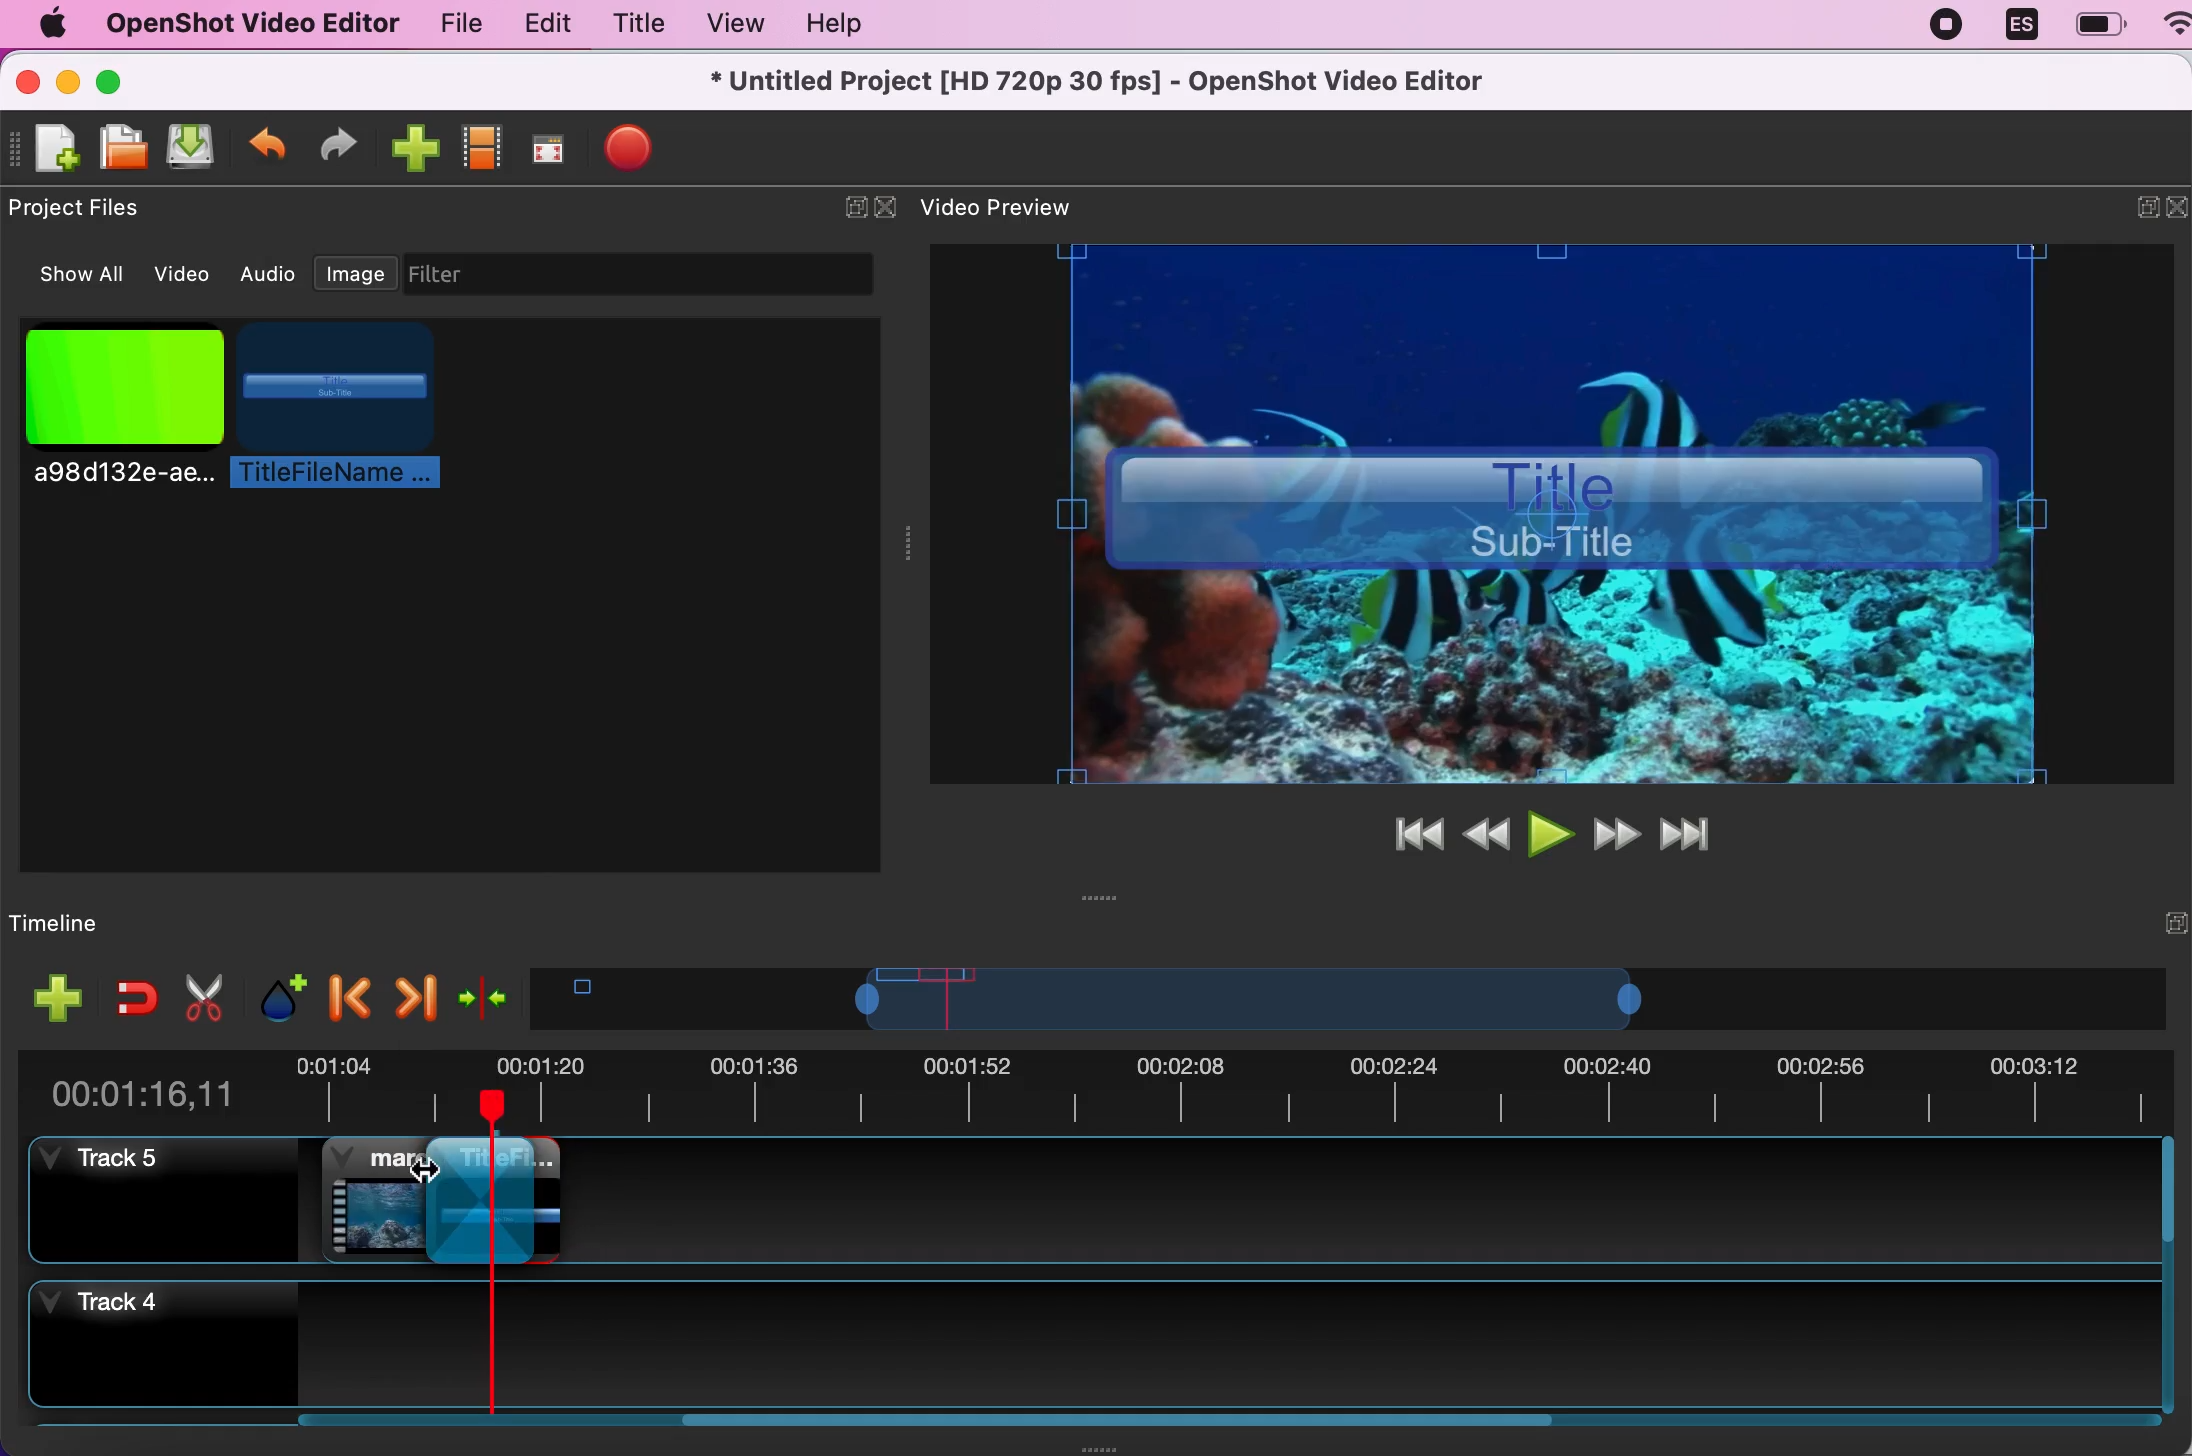 This screenshot has width=2192, height=1456. What do you see at coordinates (347, 144) in the screenshot?
I see `redo` at bounding box center [347, 144].